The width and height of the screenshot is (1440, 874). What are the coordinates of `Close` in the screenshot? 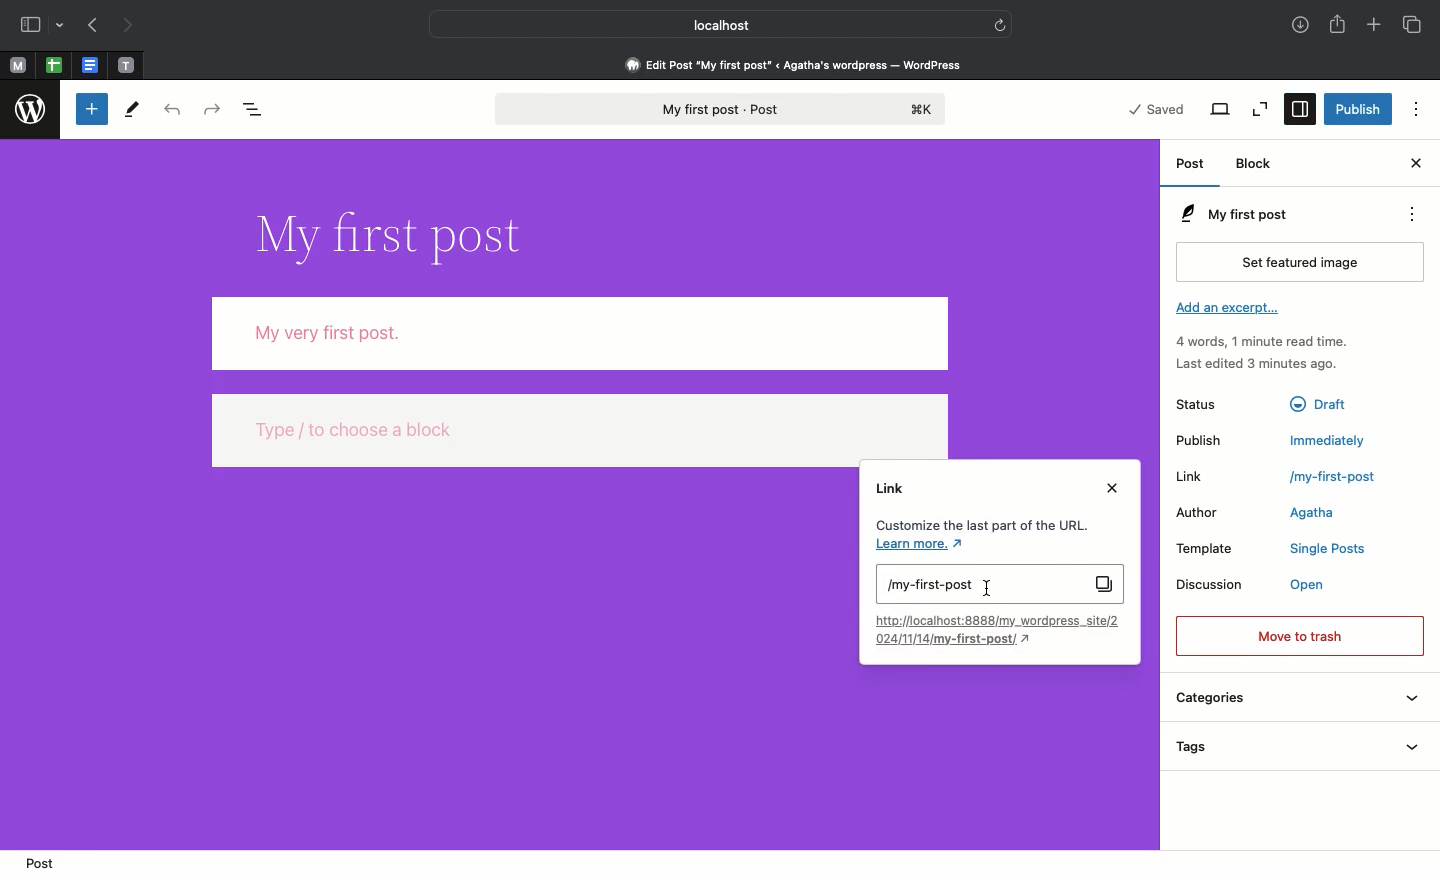 It's located at (1110, 489).